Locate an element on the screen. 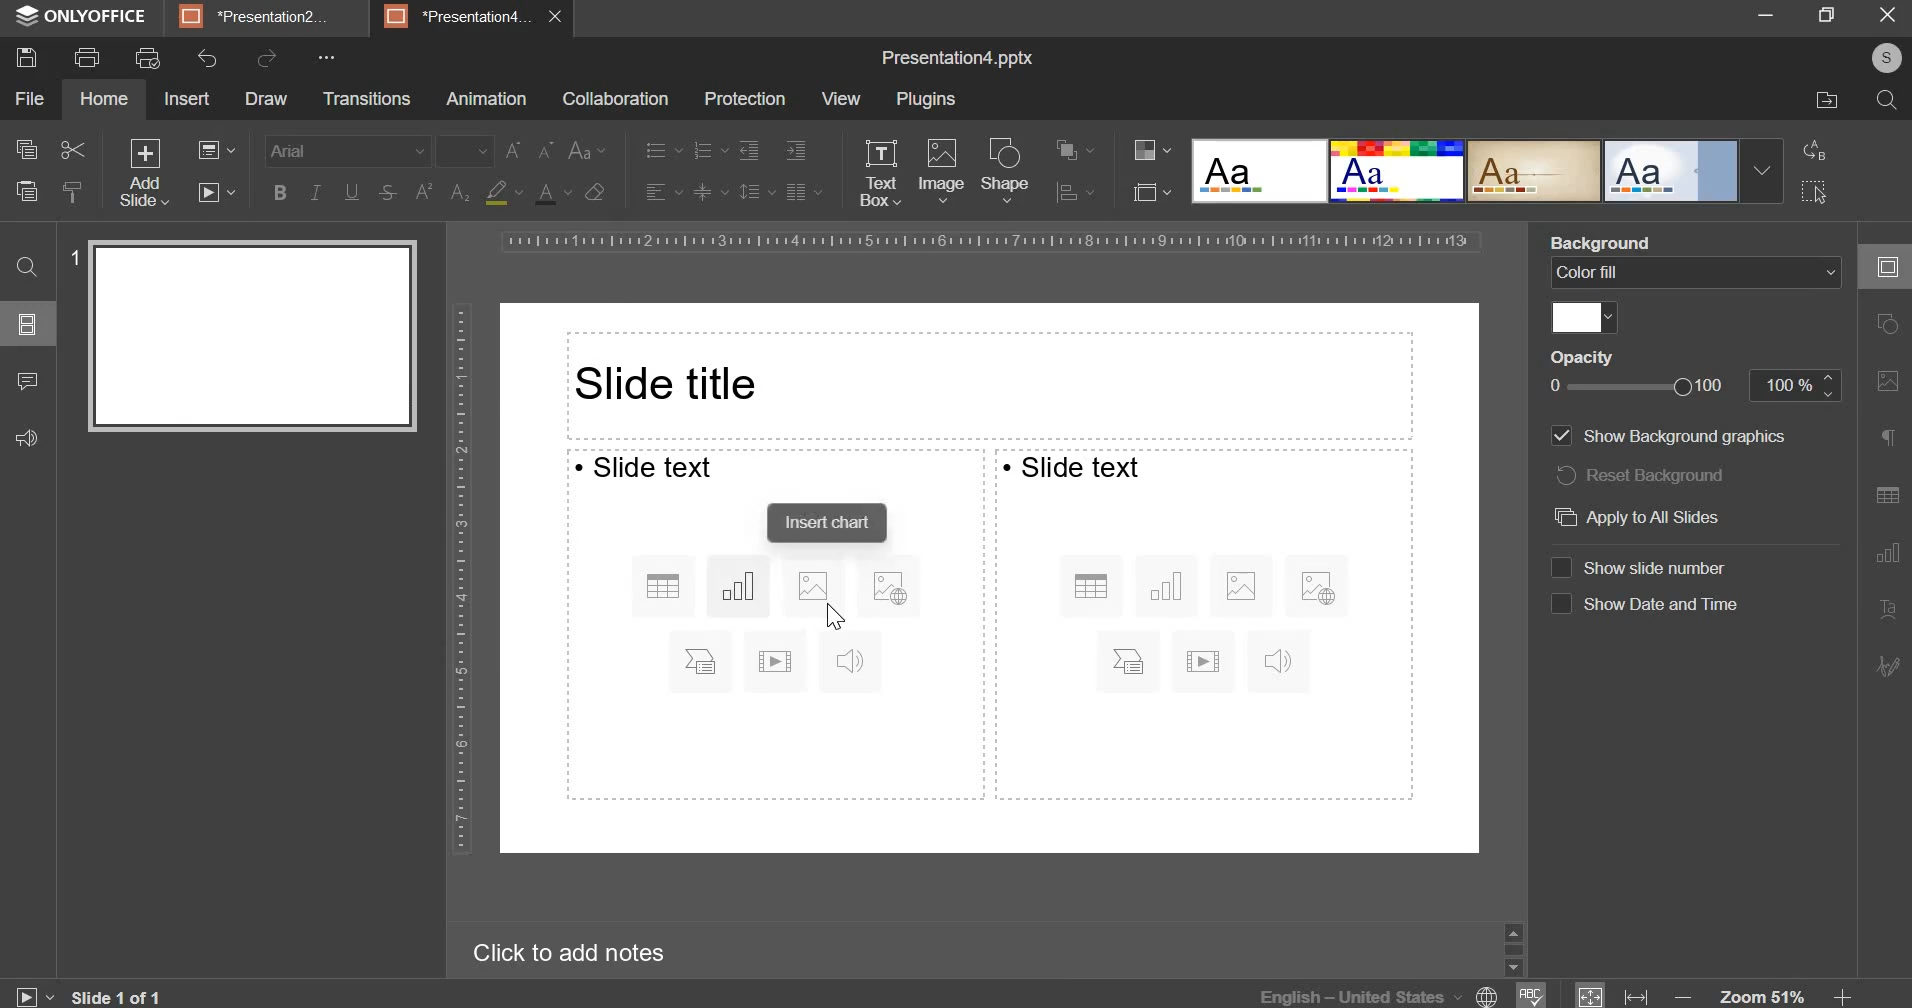 The height and width of the screenshot is (1008, 1912). opacity slider is located at coordinates (1640, 387).